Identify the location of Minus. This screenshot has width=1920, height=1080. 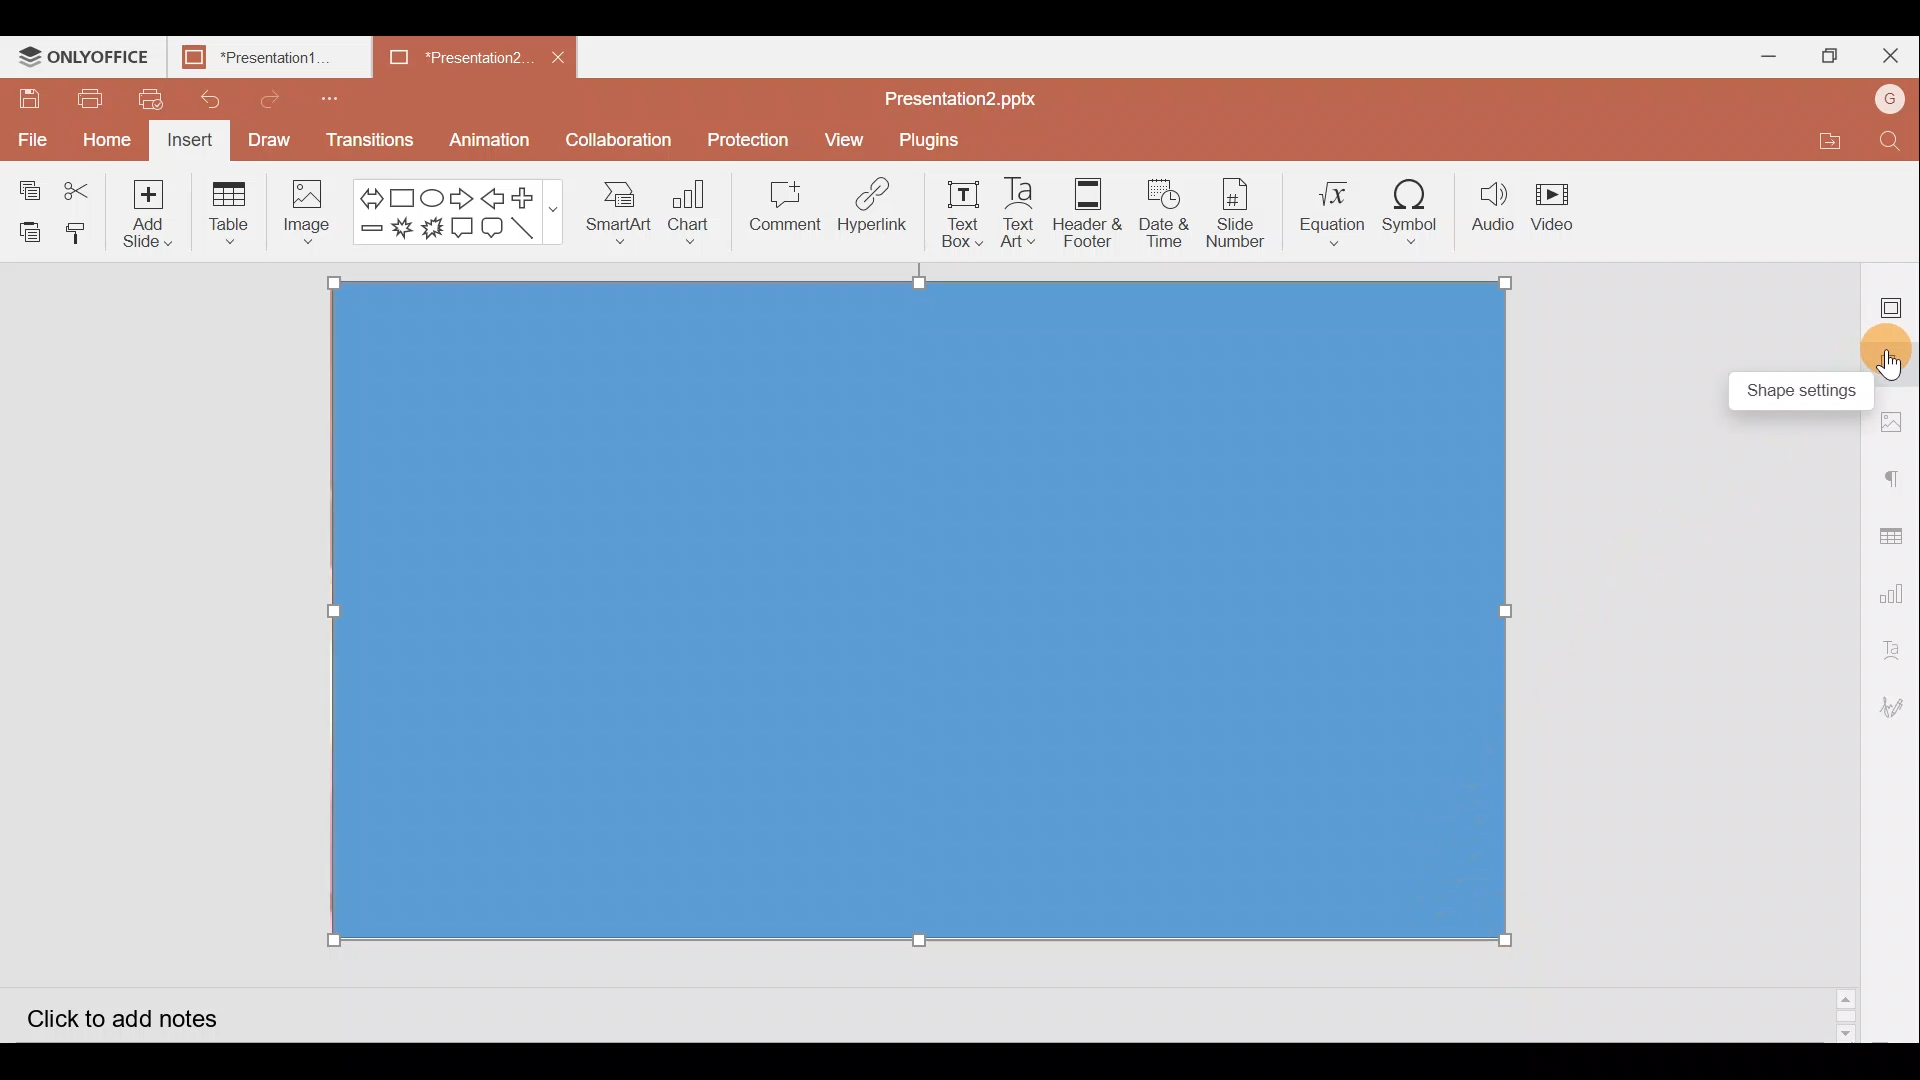
(370, 234).